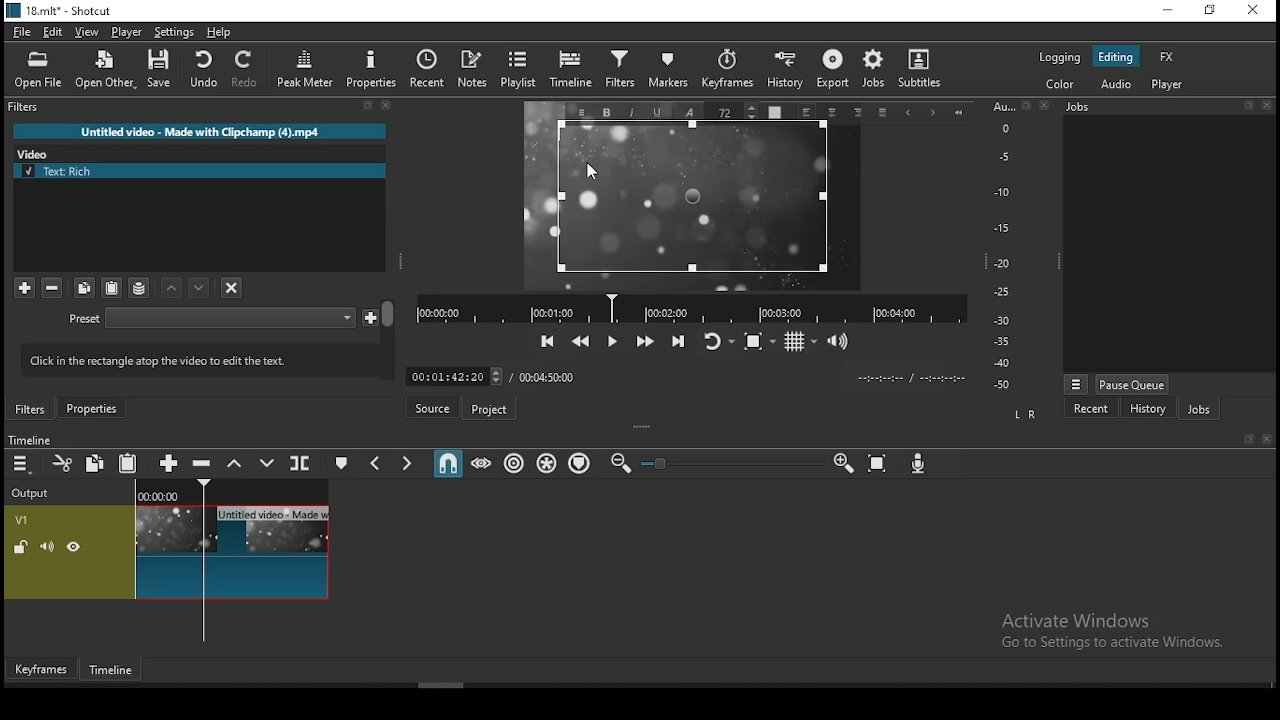 The image size is (1280, 720). I want to click on Output, so click(34, 490).